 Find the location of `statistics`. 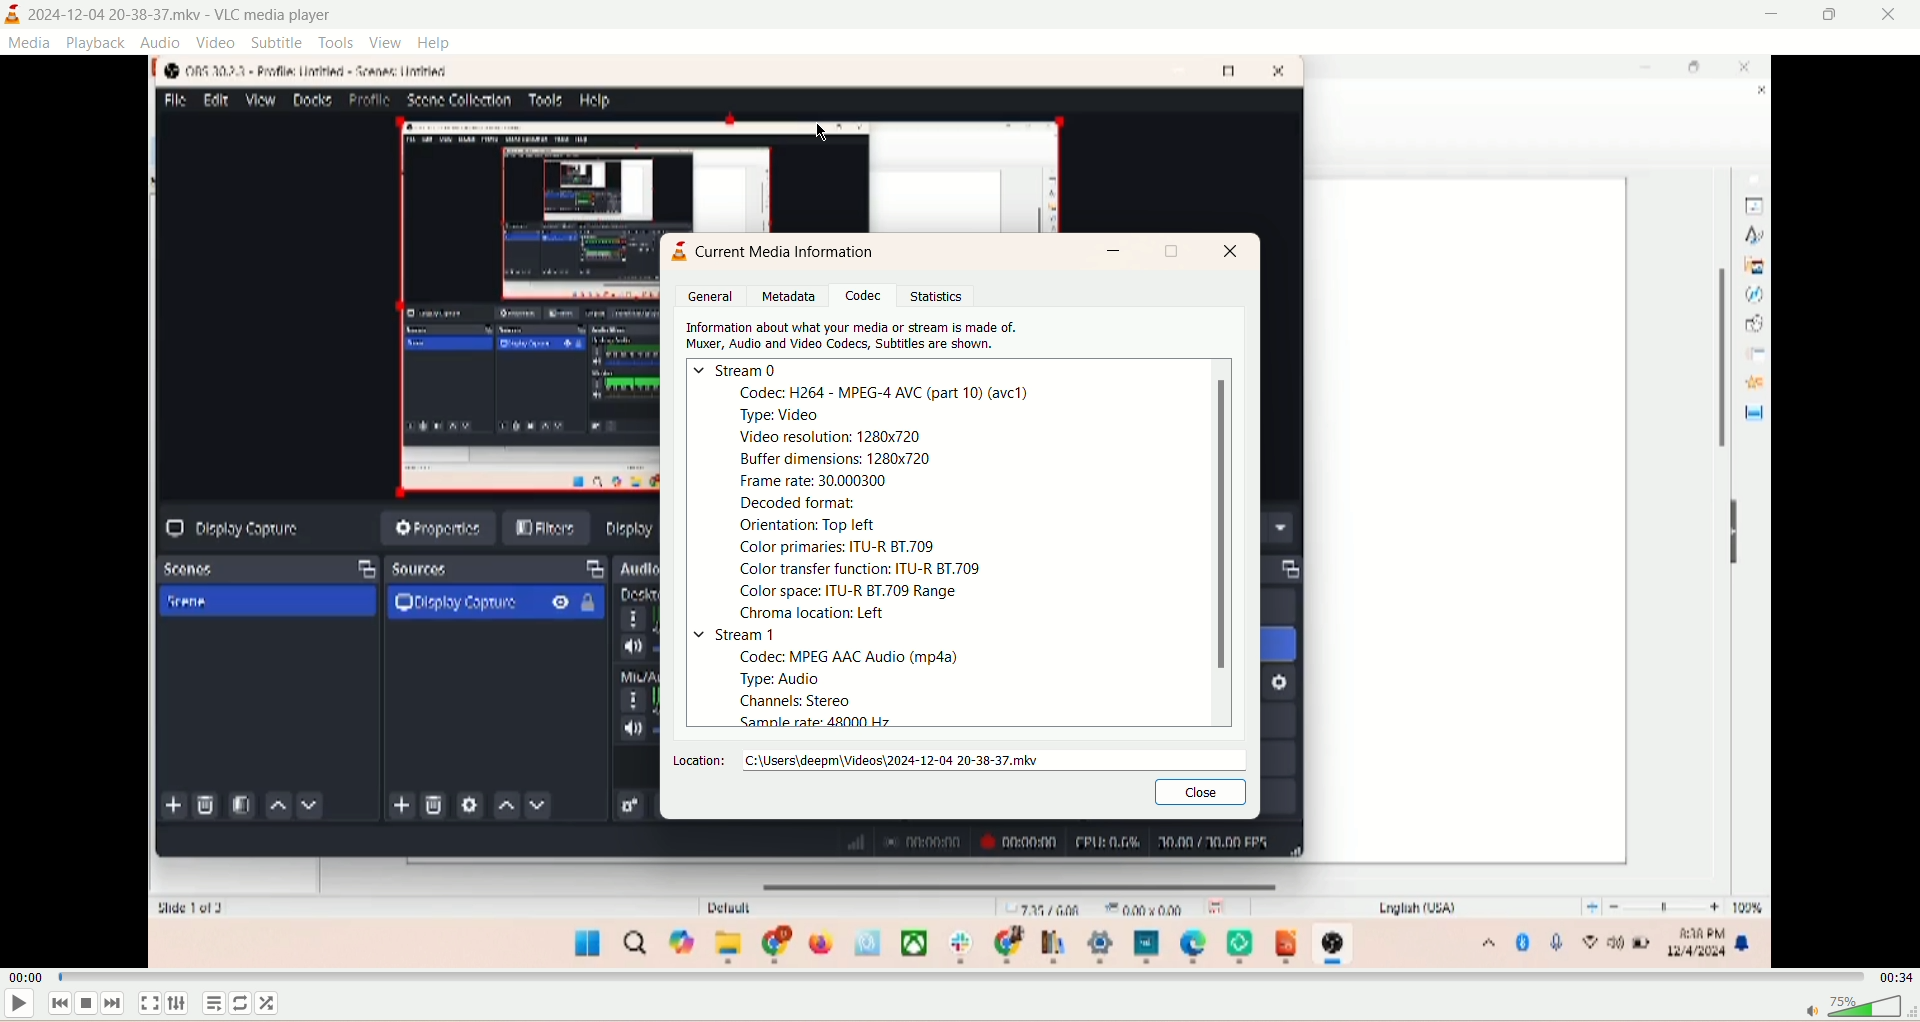

statistics is located at coordinates (943, 296).